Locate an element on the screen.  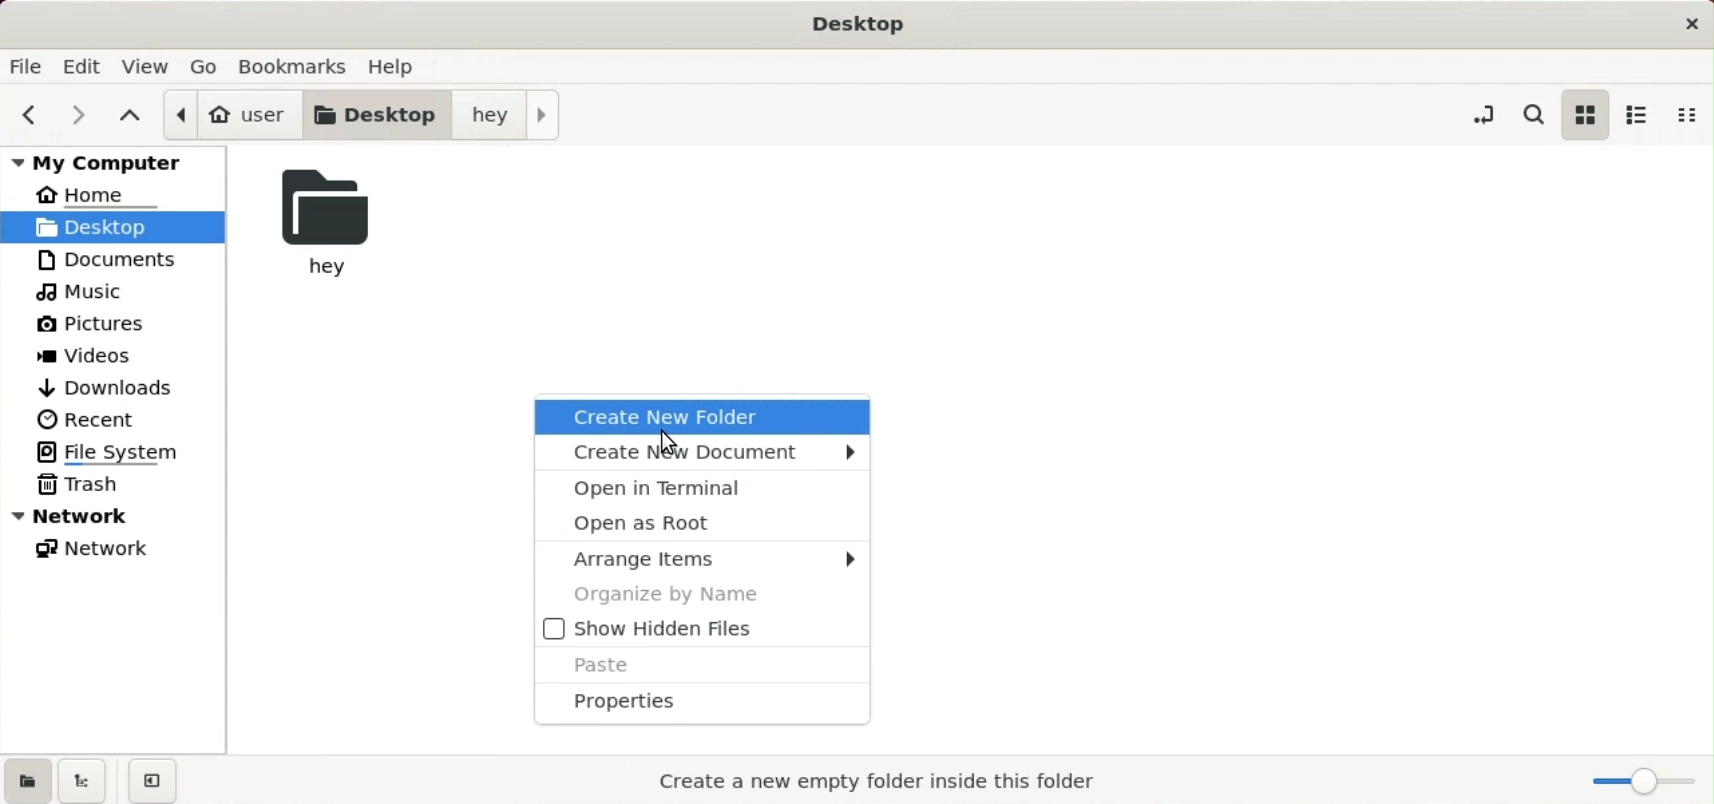
create new document is located at coordinates (701, 453).